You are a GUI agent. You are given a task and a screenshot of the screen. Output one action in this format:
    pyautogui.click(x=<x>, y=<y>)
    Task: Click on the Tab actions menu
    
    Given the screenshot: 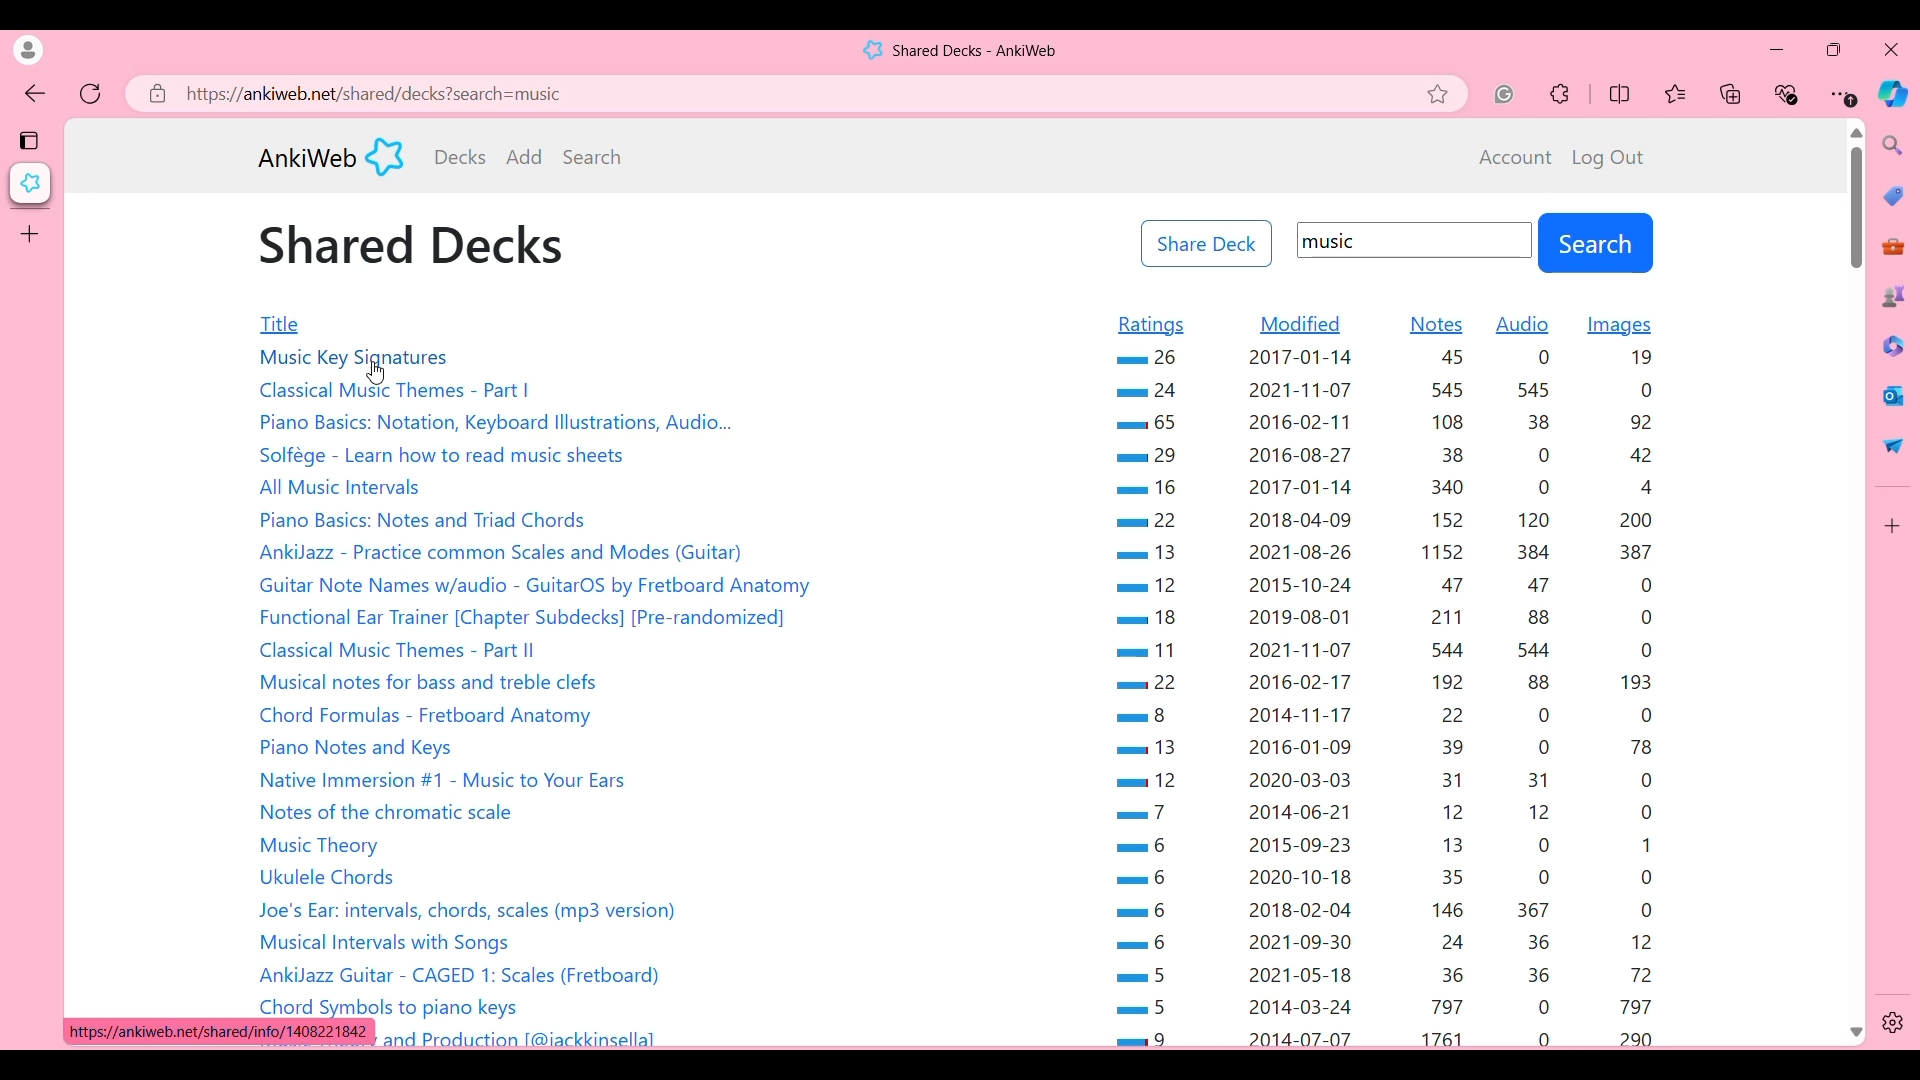 What is the action you would take?
    pyautogui.click(x=31, y=139)
    